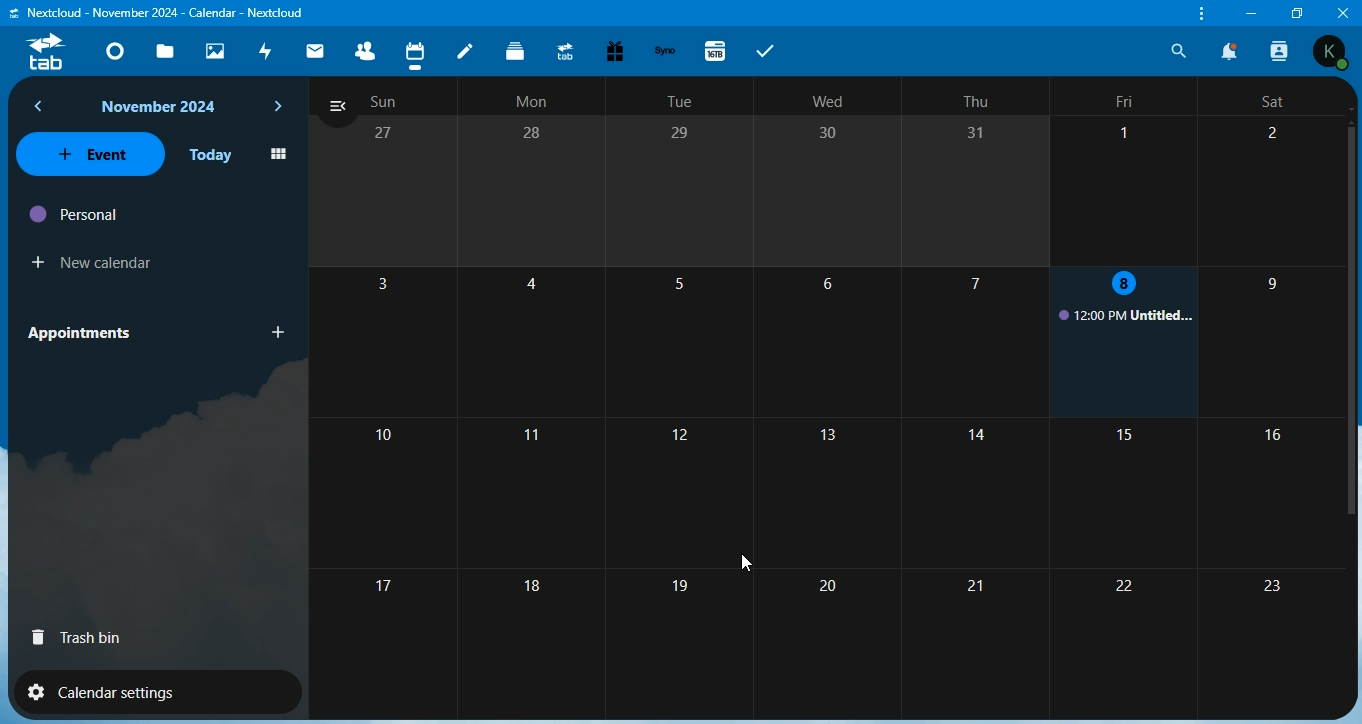 The height and width of the screenshot is (724, 1362). What do you see at coordinates (128, 691) in the screenshot?
I see `calendar settings` at bounding box center [128, 691].